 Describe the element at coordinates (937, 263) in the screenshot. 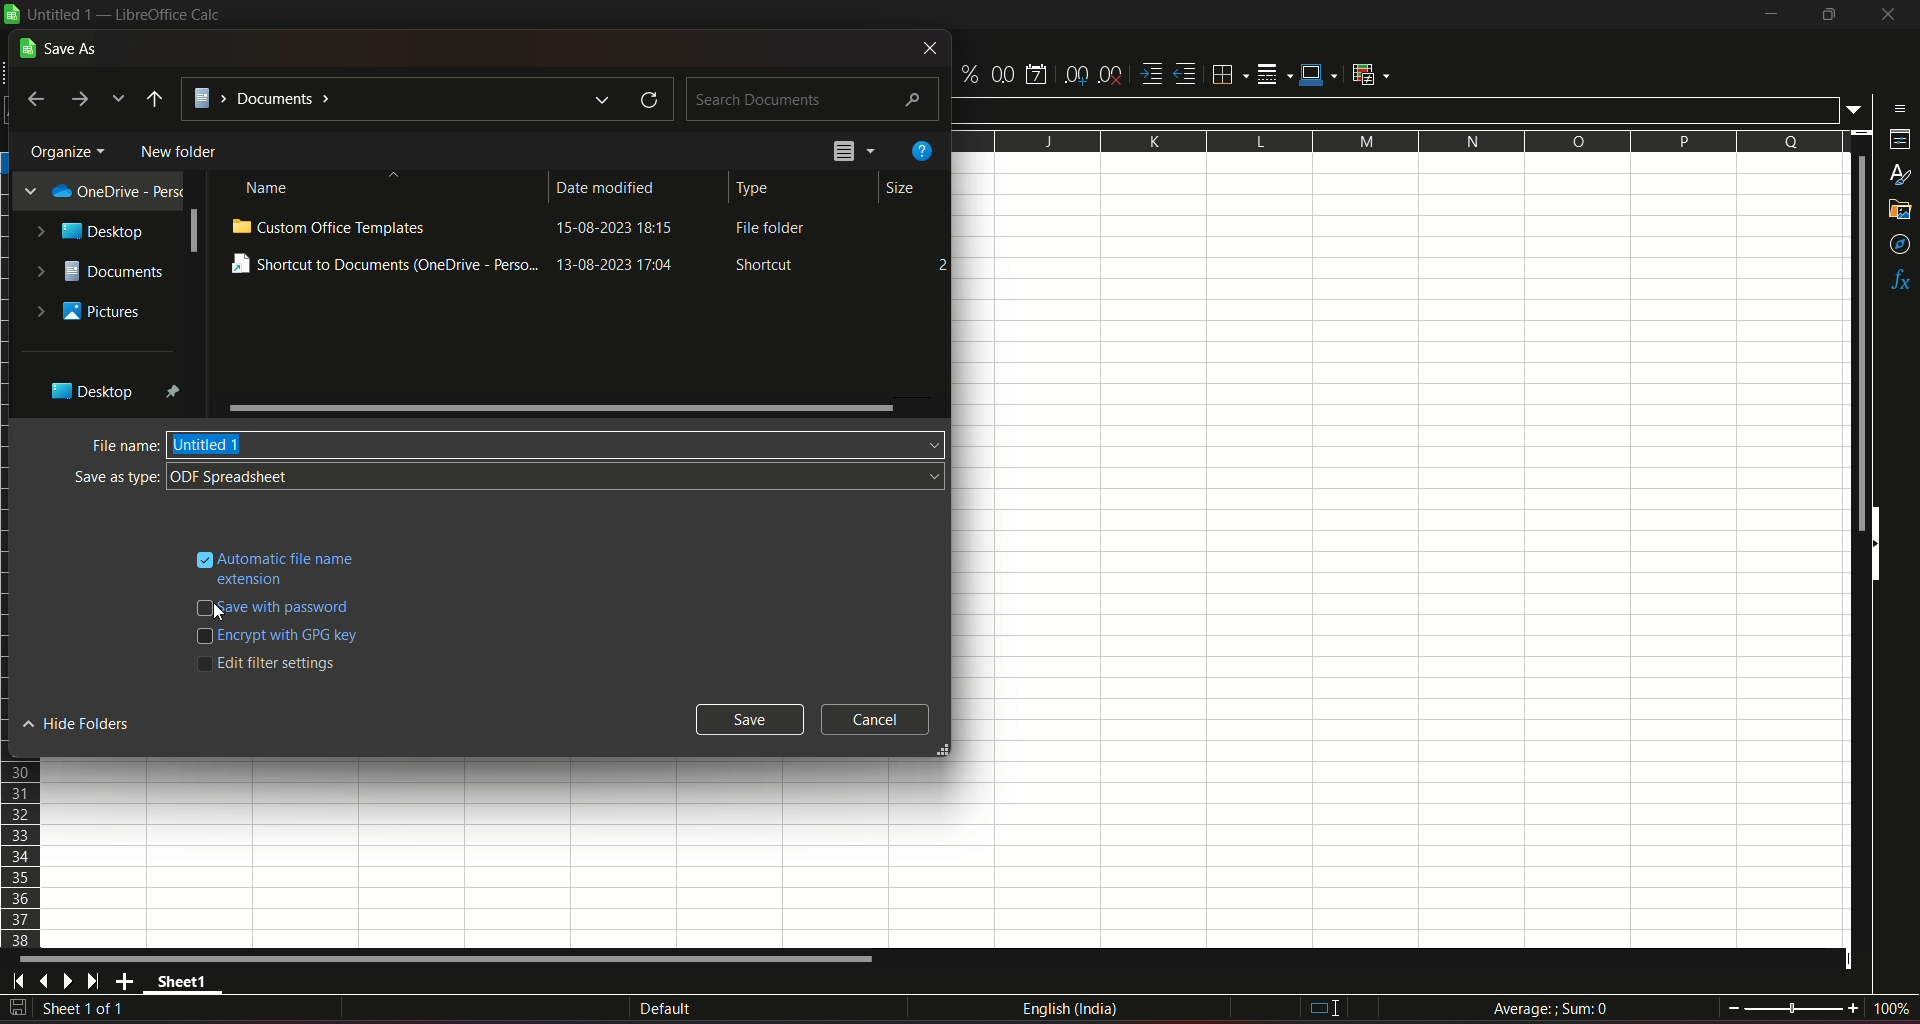

I see `number` at that location.